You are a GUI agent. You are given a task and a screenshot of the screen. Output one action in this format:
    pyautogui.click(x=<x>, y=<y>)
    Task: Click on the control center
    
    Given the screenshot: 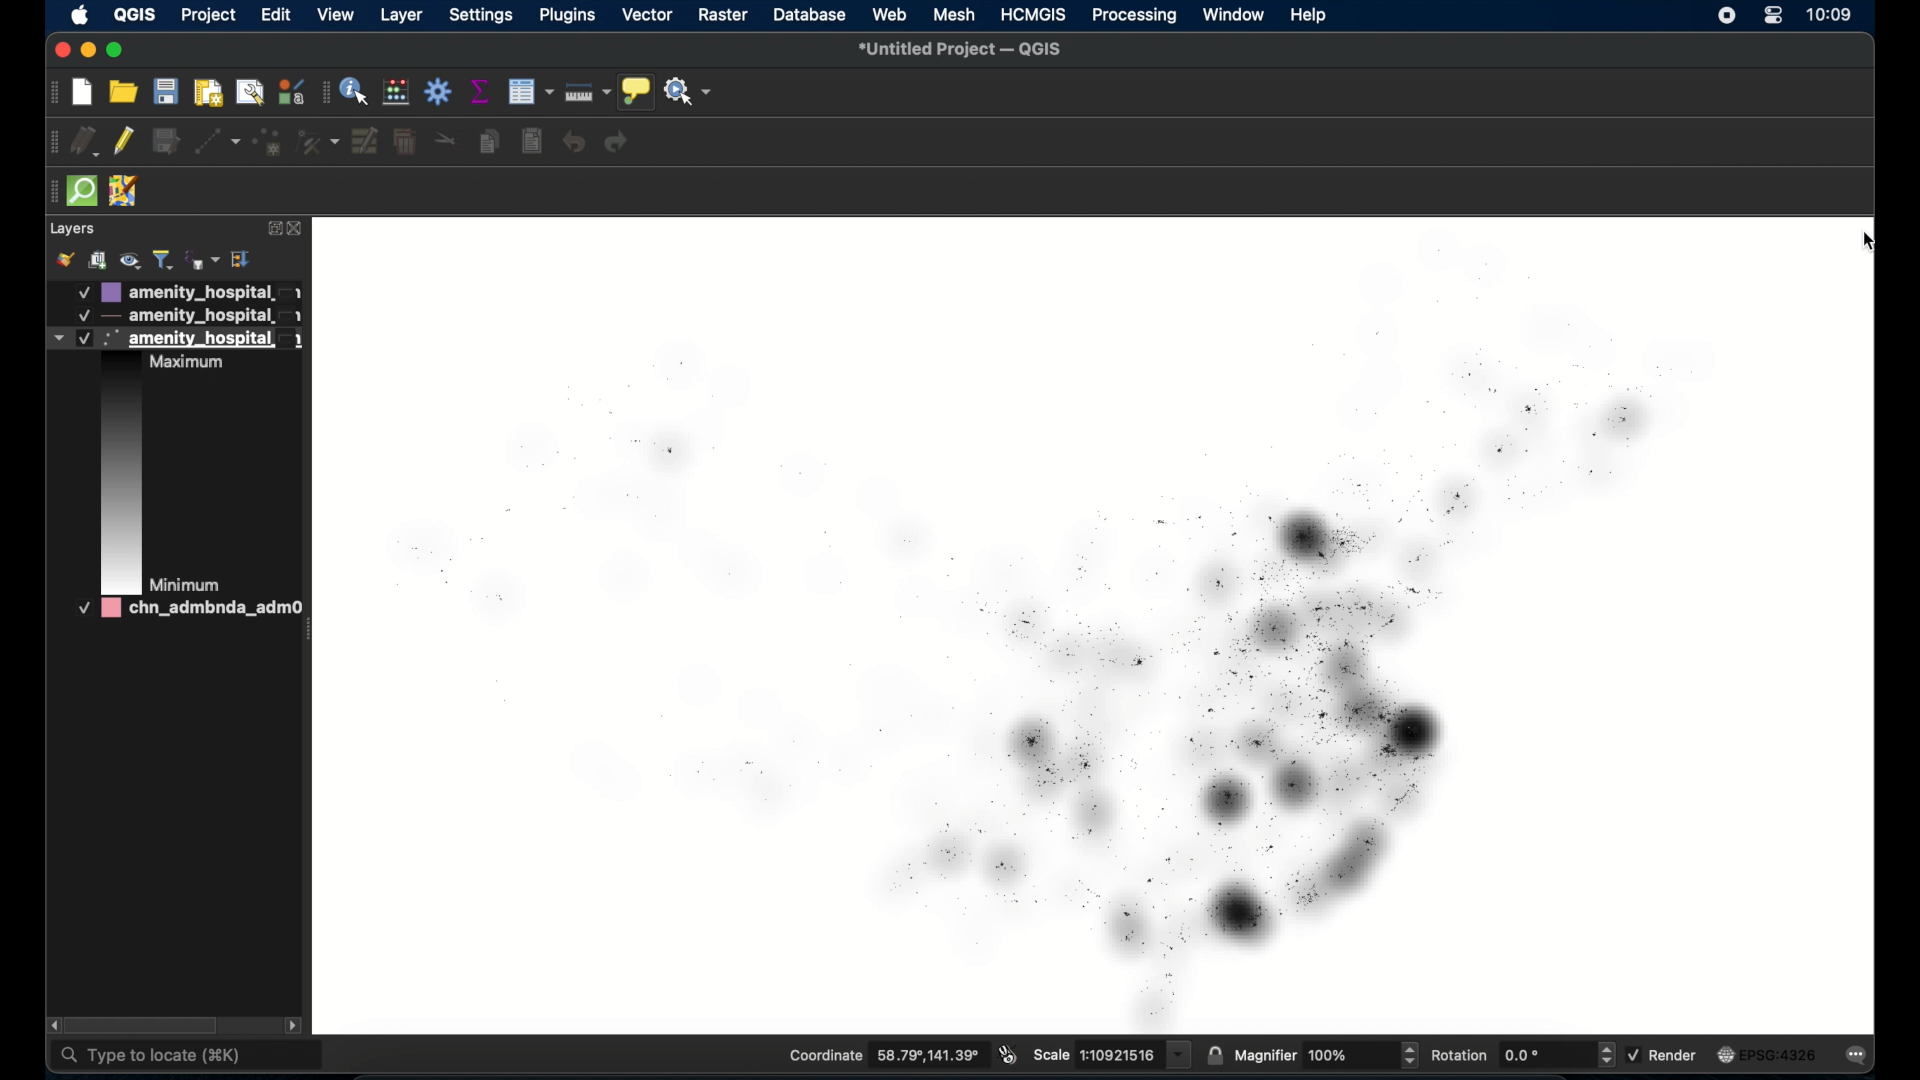 What is the action you would take?
    pyautogui.click(x=1775, y=16)
    